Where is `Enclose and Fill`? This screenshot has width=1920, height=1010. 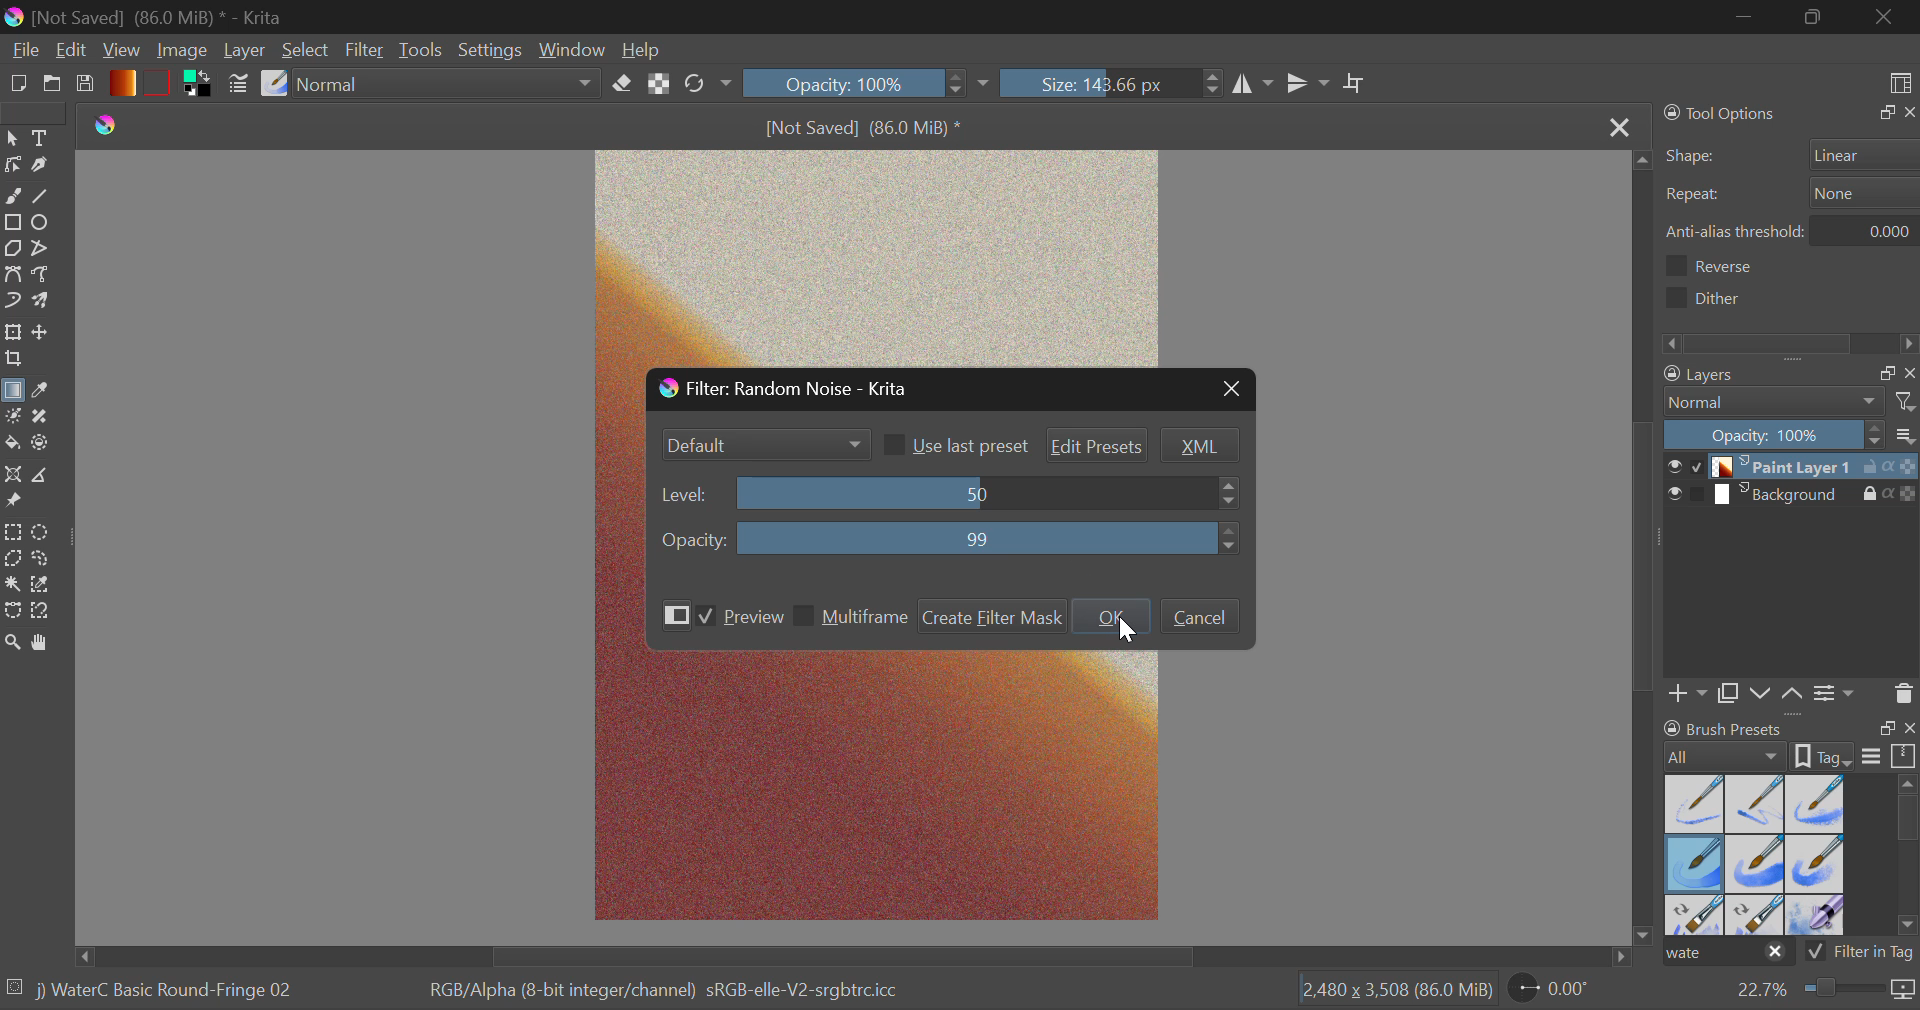
Enclose and Fill is located at coordinates (46, 444).